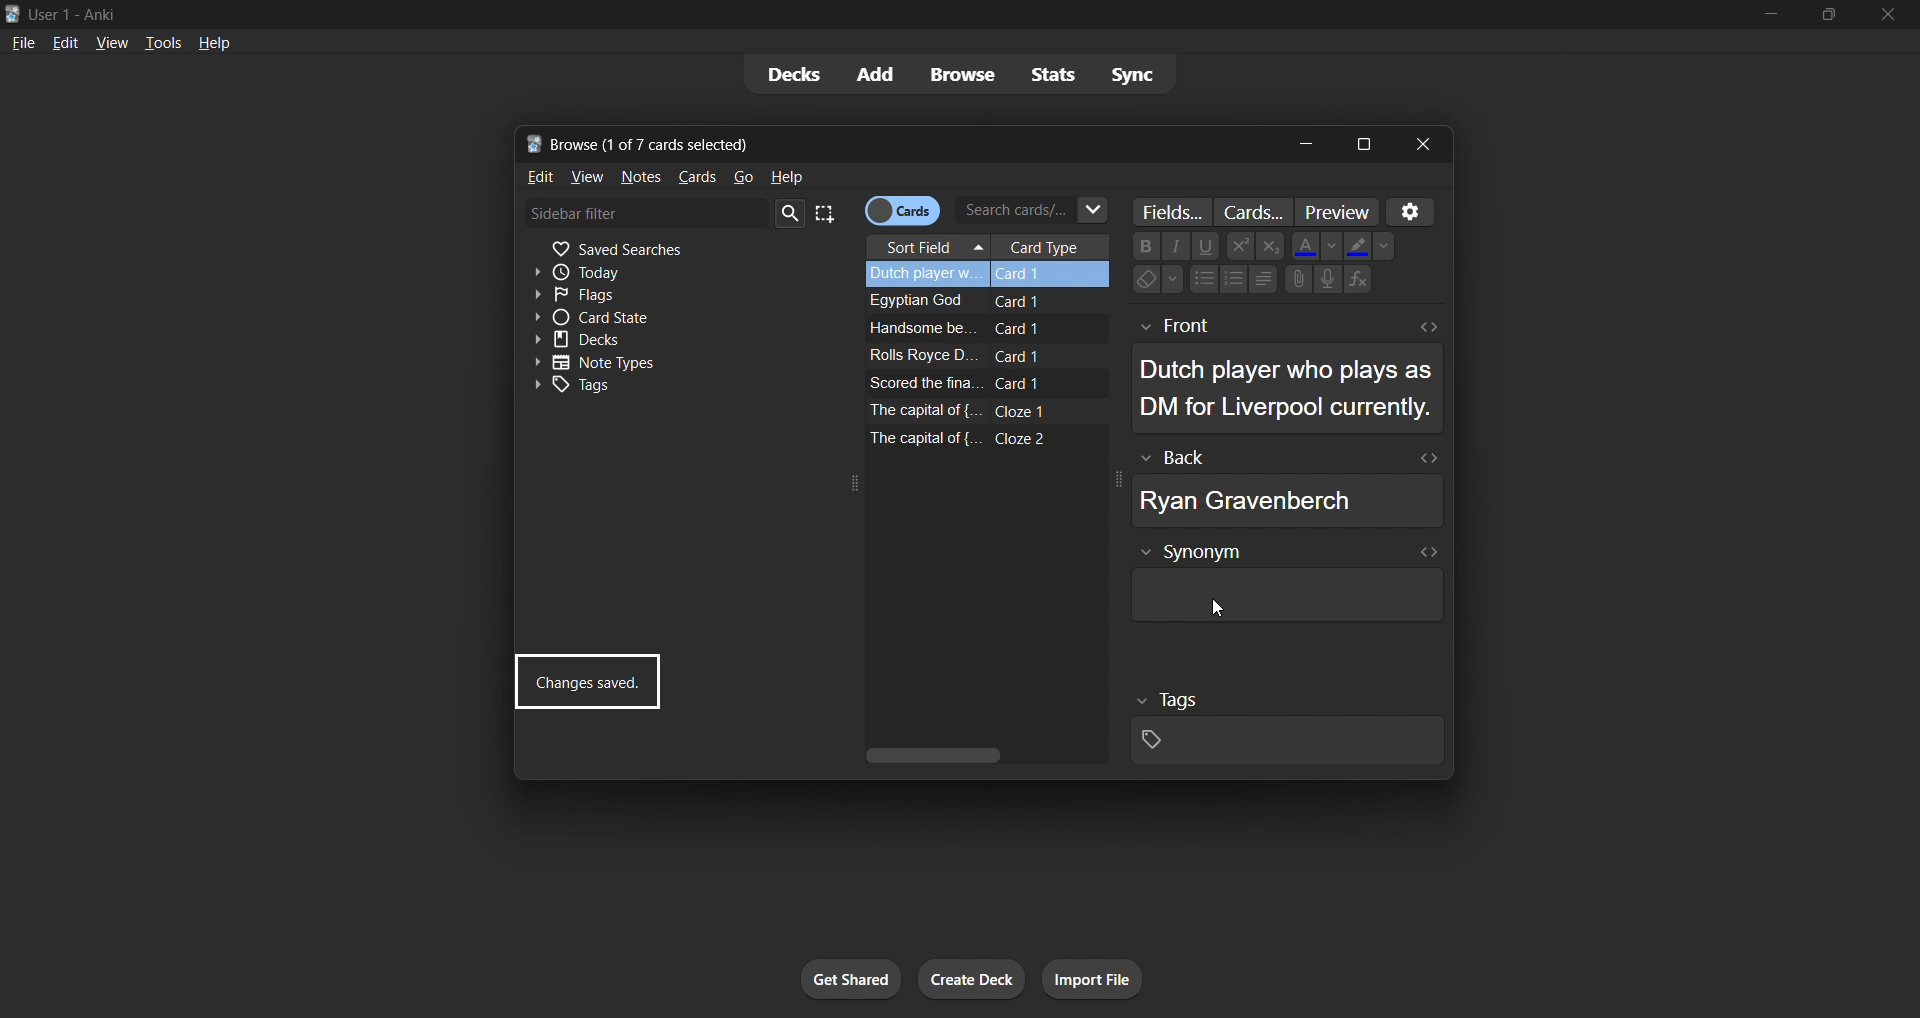 Image resolution: width=1920 pixels, height=1018 pixels. Describe the element at coordinates (109, 41) in the screenshot. I see `view` at that location.